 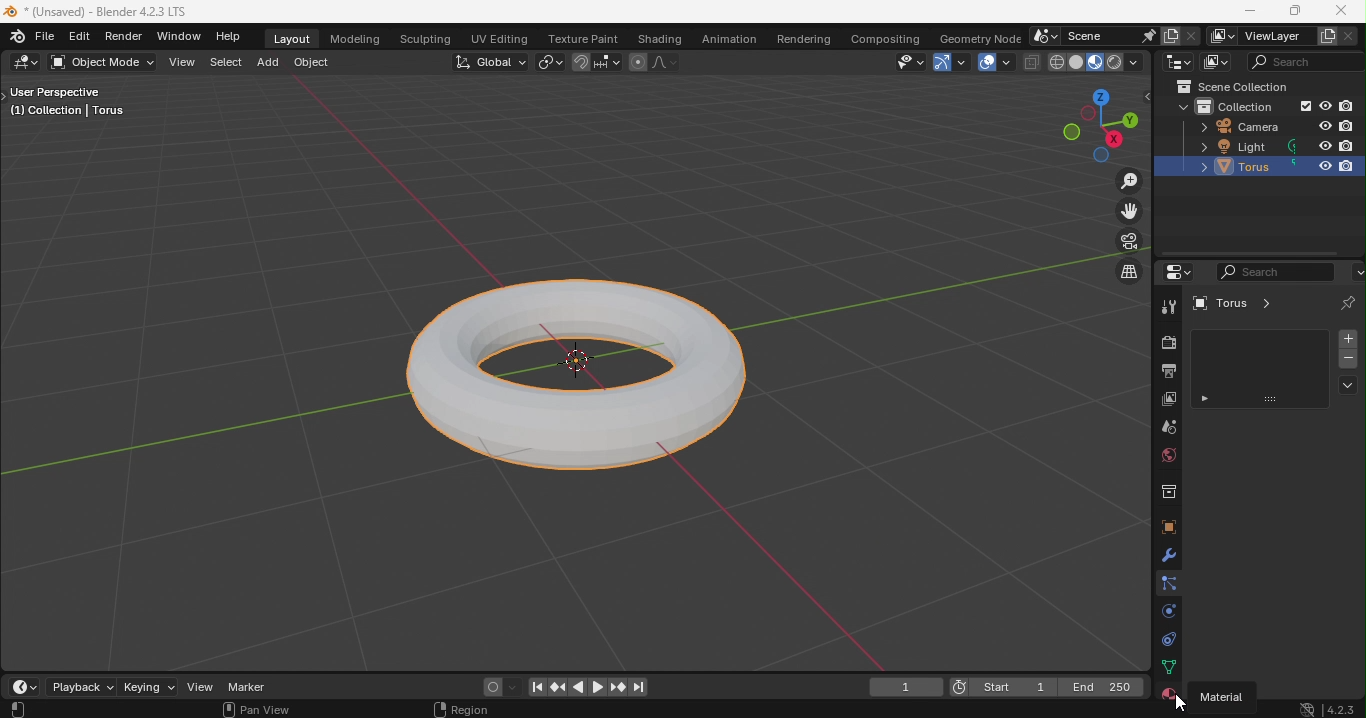 I want to click on New scene, so click(x=1168, y=35).